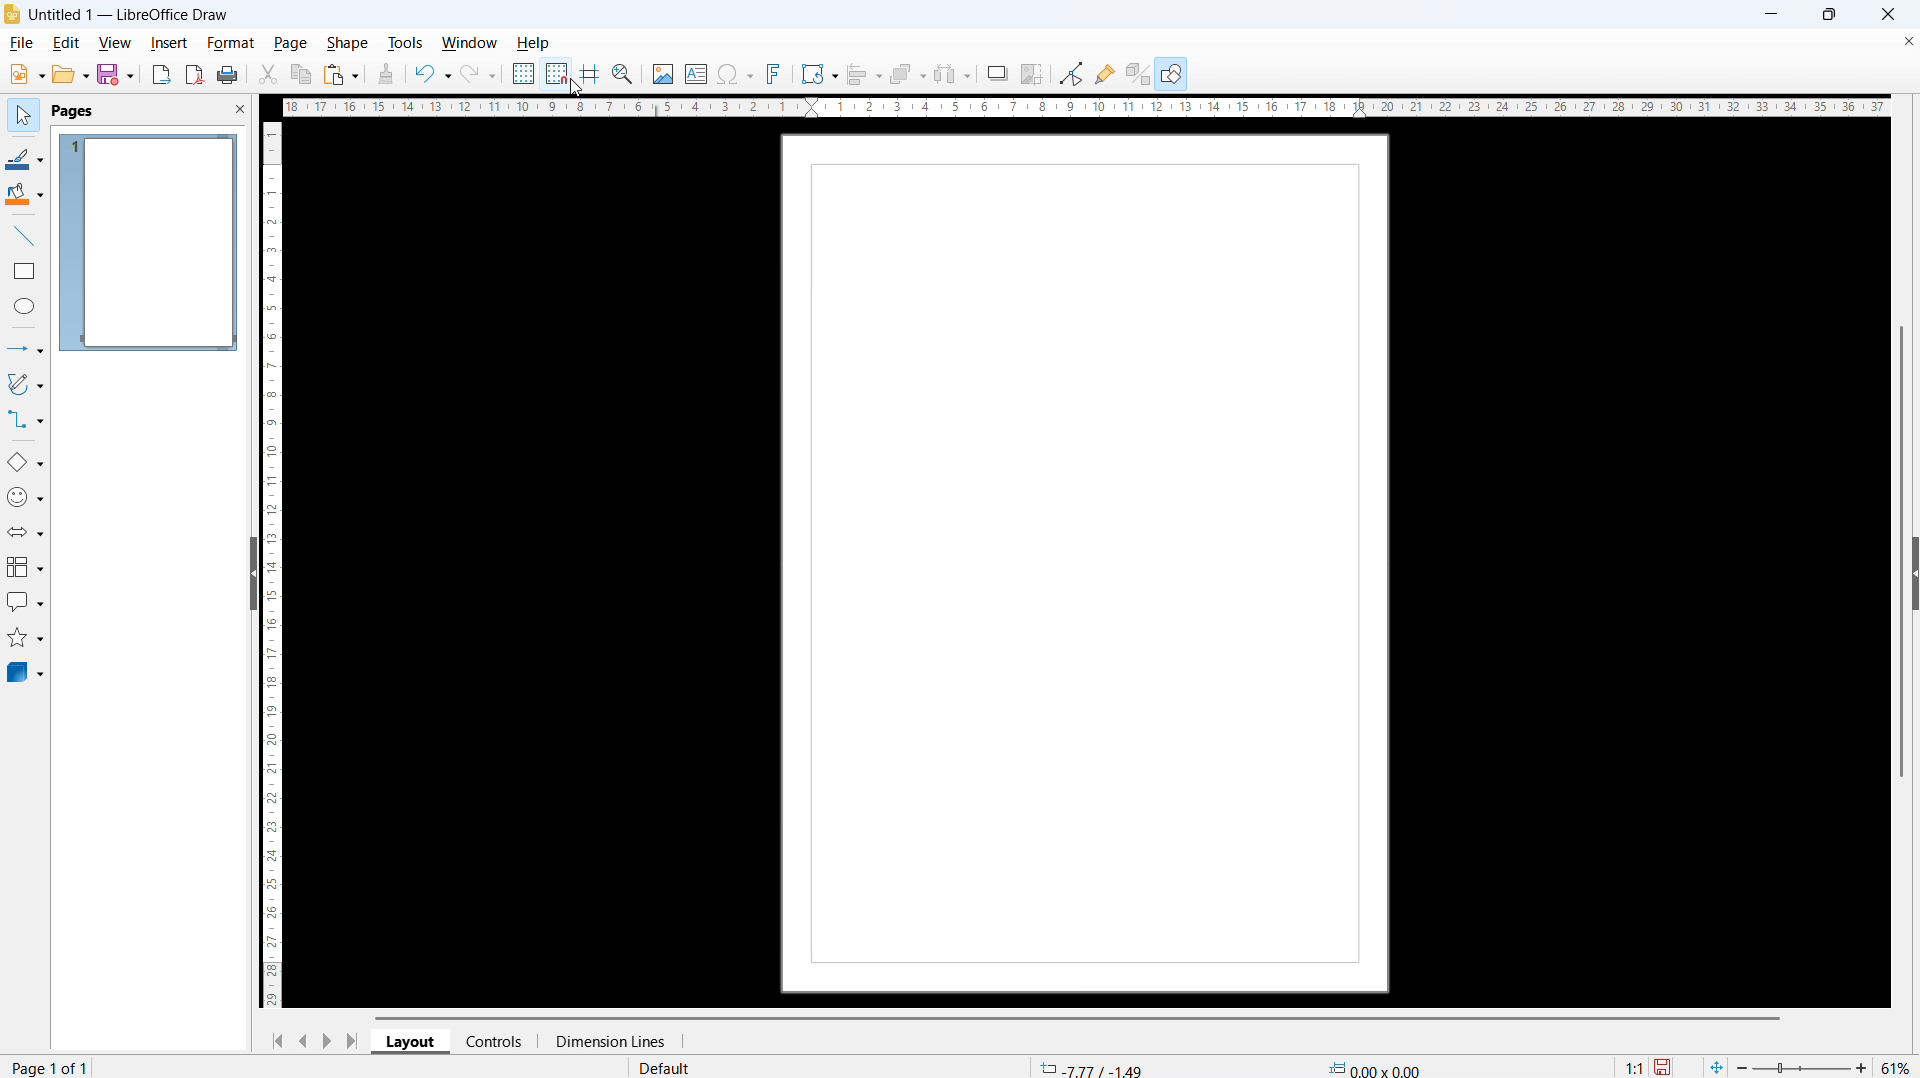 The width and height of the screenshot is (1920, 1078). Describe the element at coordinates (863, 75) in the screenshot. I see `align ` at that location.